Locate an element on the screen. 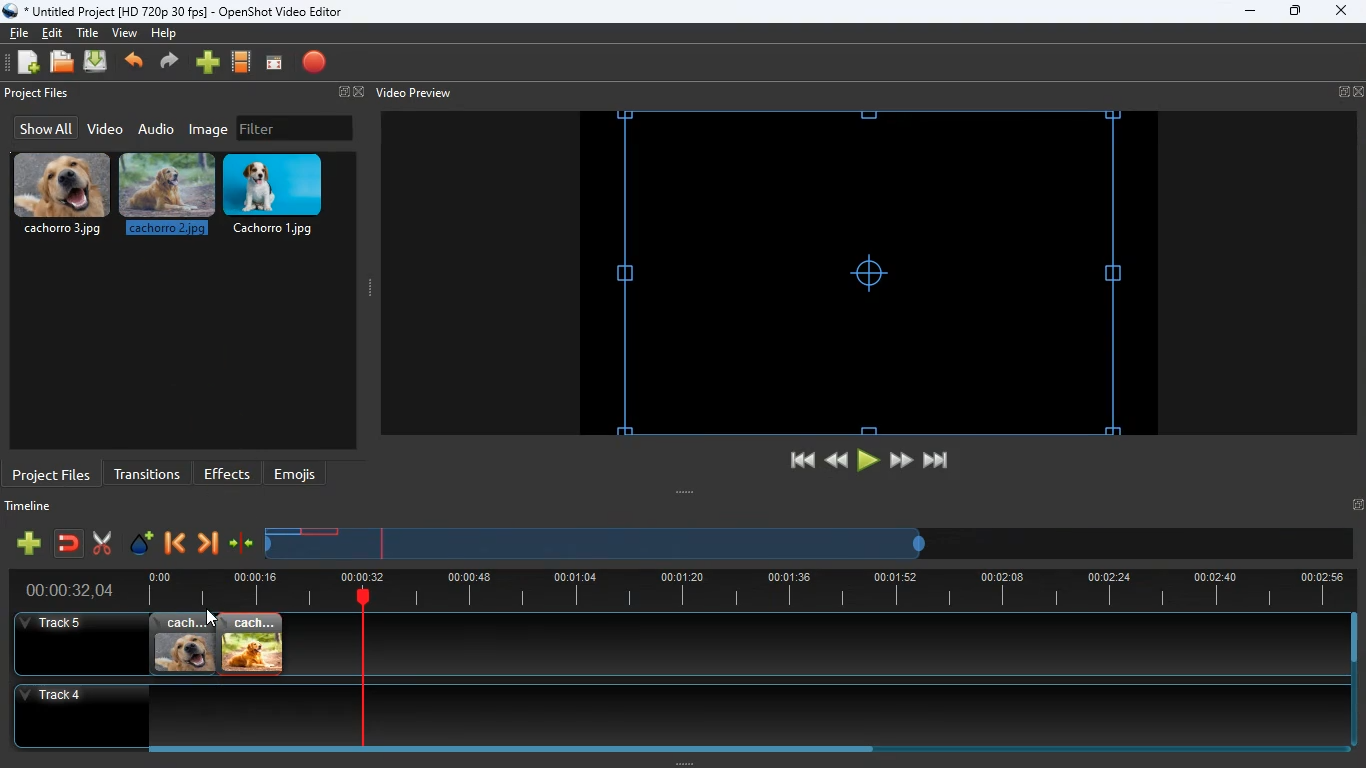 This screenshot has width=1366, height=768. back is located at coordinates (136, 63).